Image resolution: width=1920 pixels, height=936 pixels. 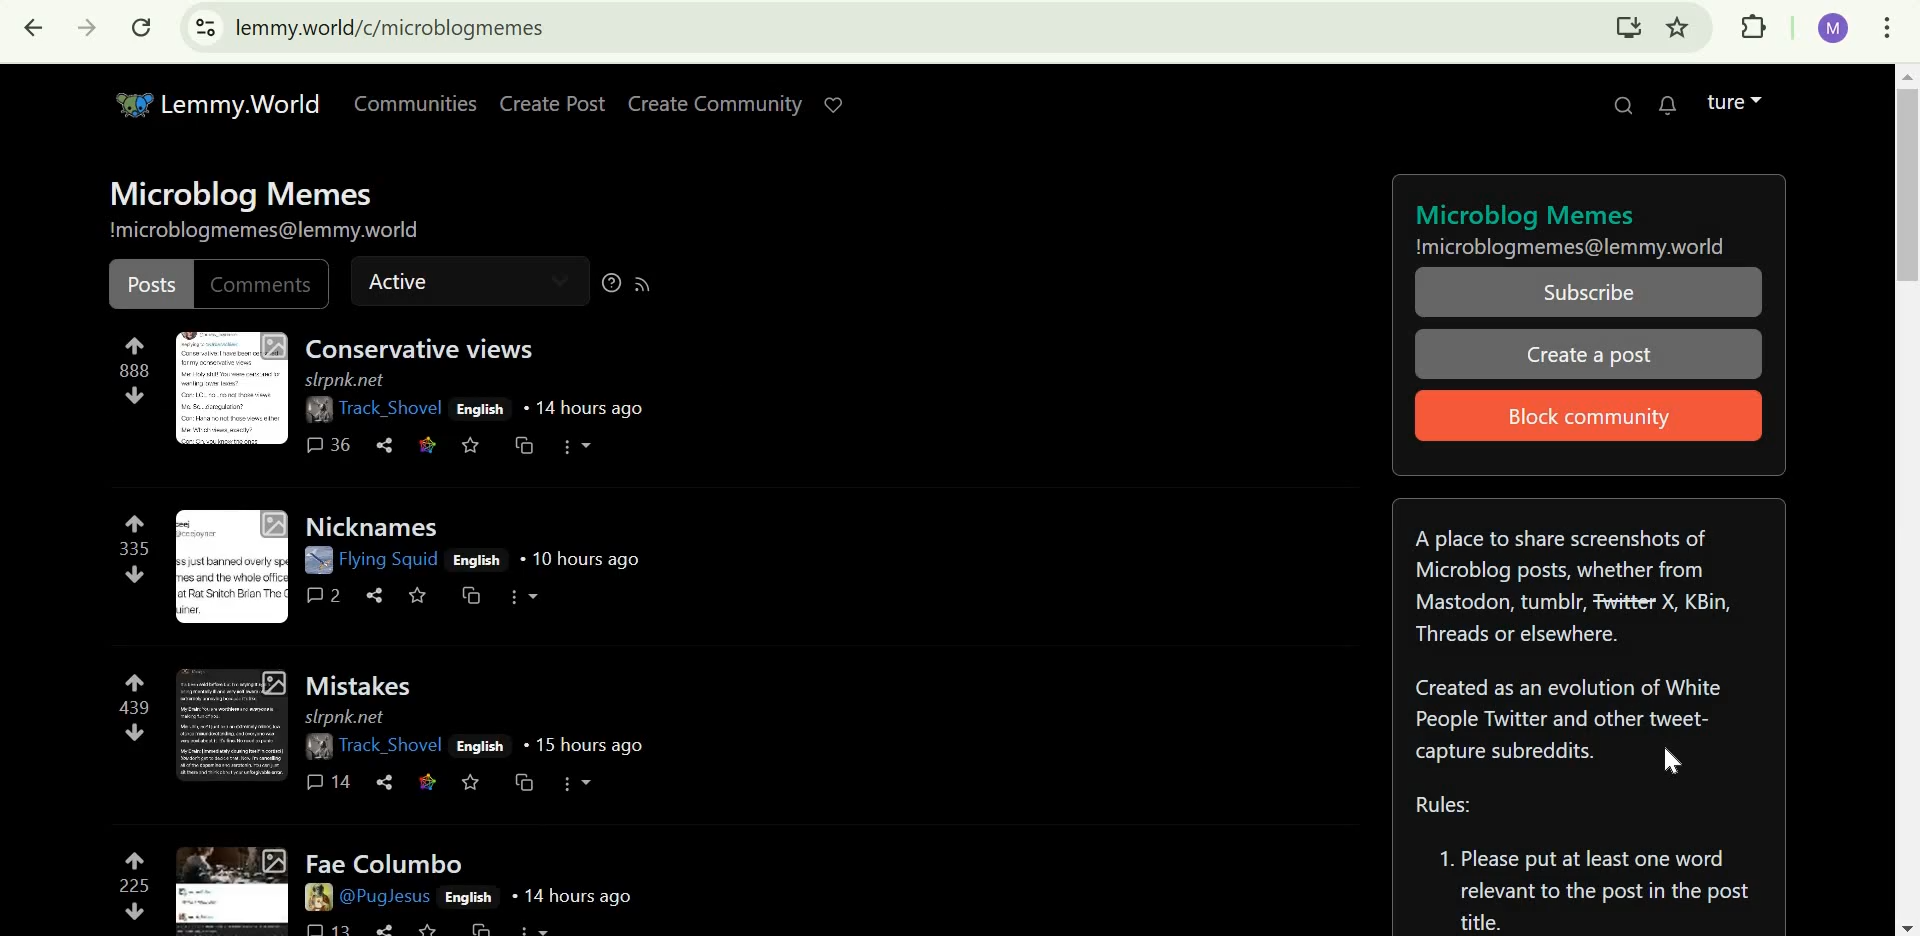 What do you see at coordinates (135, 681) in the screenshot?
I see `upvote` at bounding box center [135, 681].